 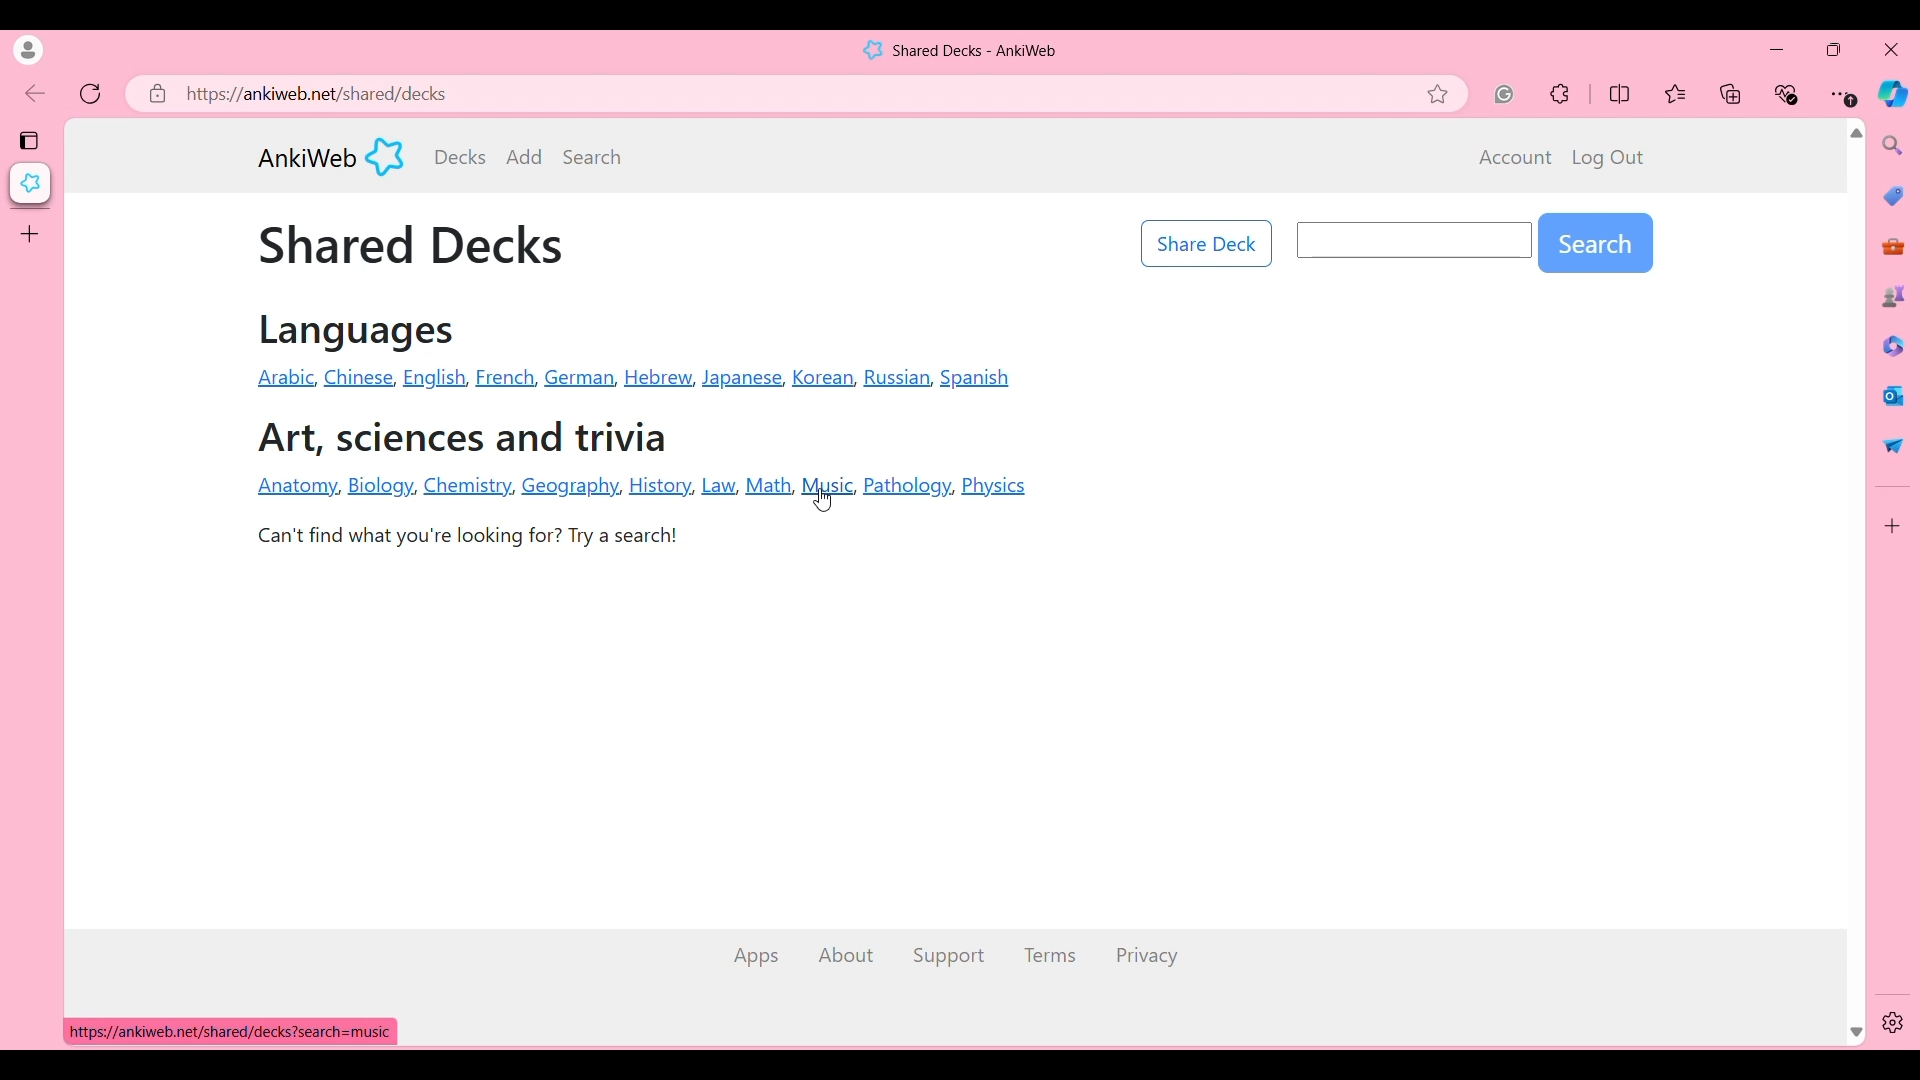 I want to click on https://ankiweb.net/shared/decks?search=music, so click(x=231, y=1030).